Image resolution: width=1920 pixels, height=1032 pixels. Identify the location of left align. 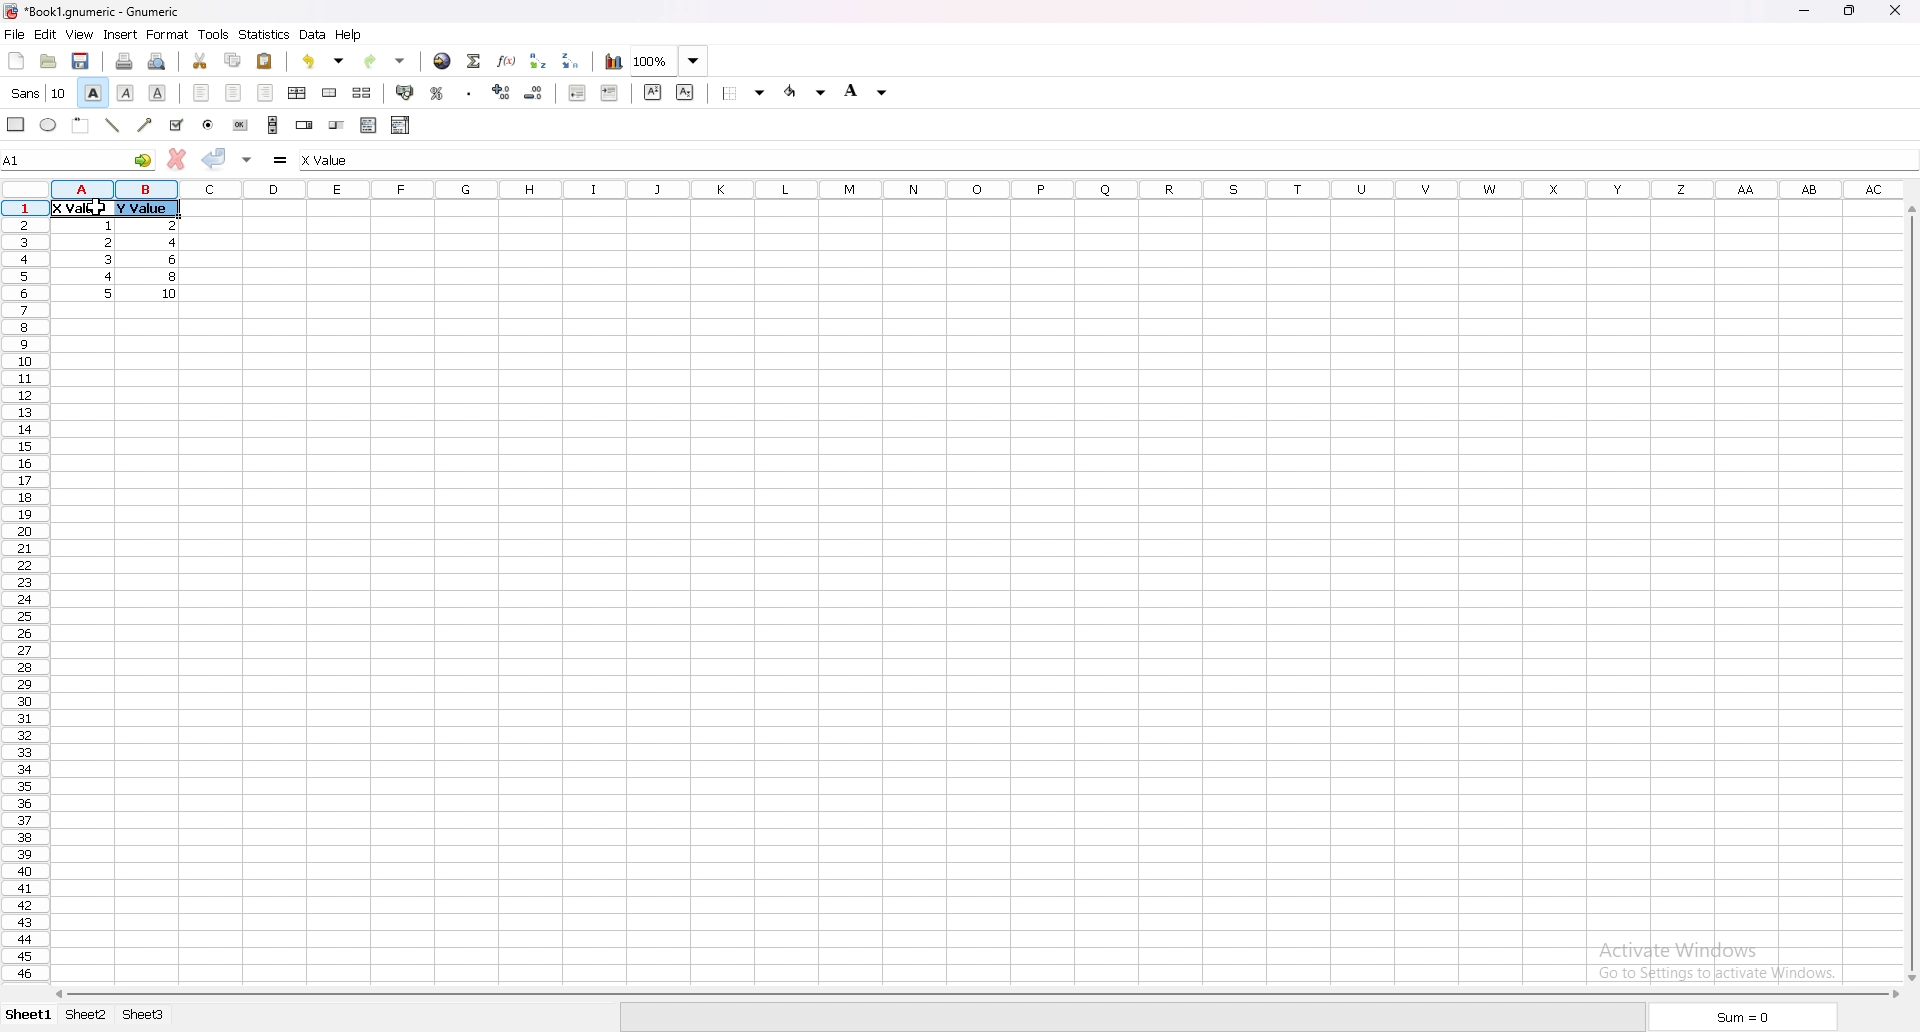
(201, 91).